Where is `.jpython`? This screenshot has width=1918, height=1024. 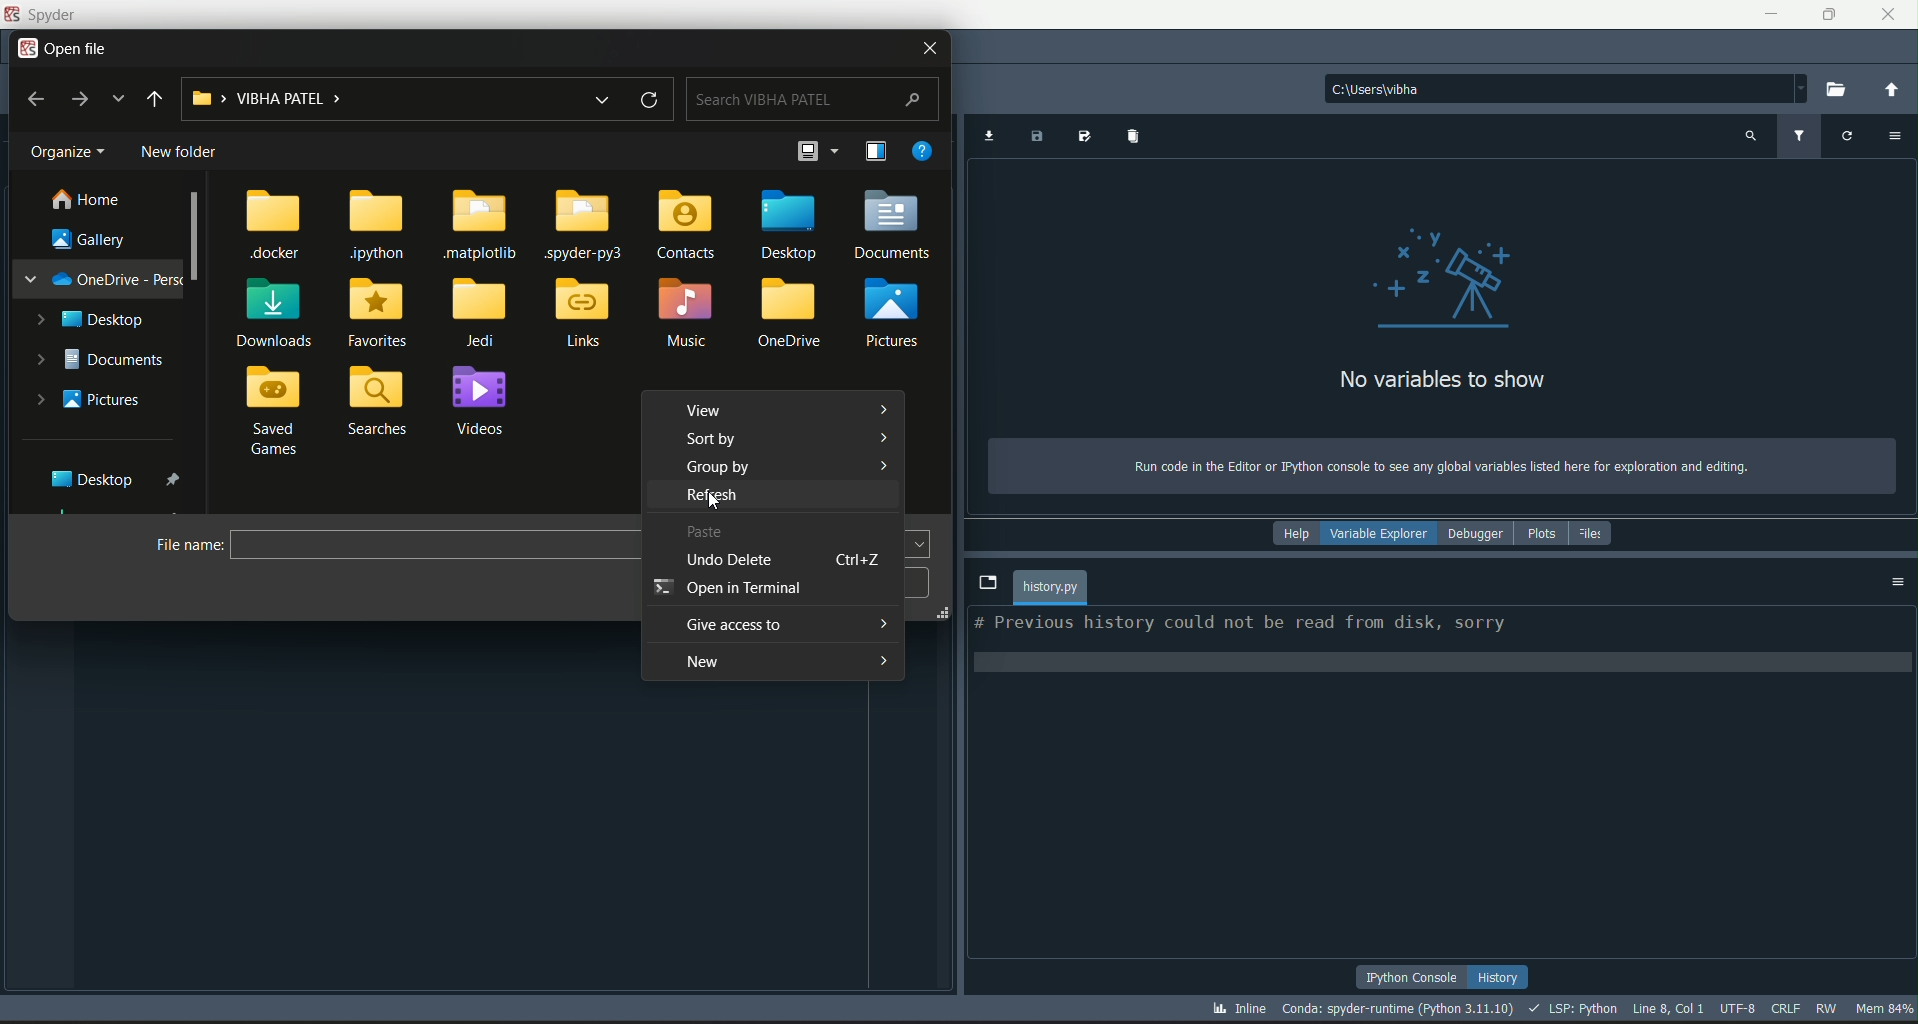 .jpython is located at coordinates (378, 225).